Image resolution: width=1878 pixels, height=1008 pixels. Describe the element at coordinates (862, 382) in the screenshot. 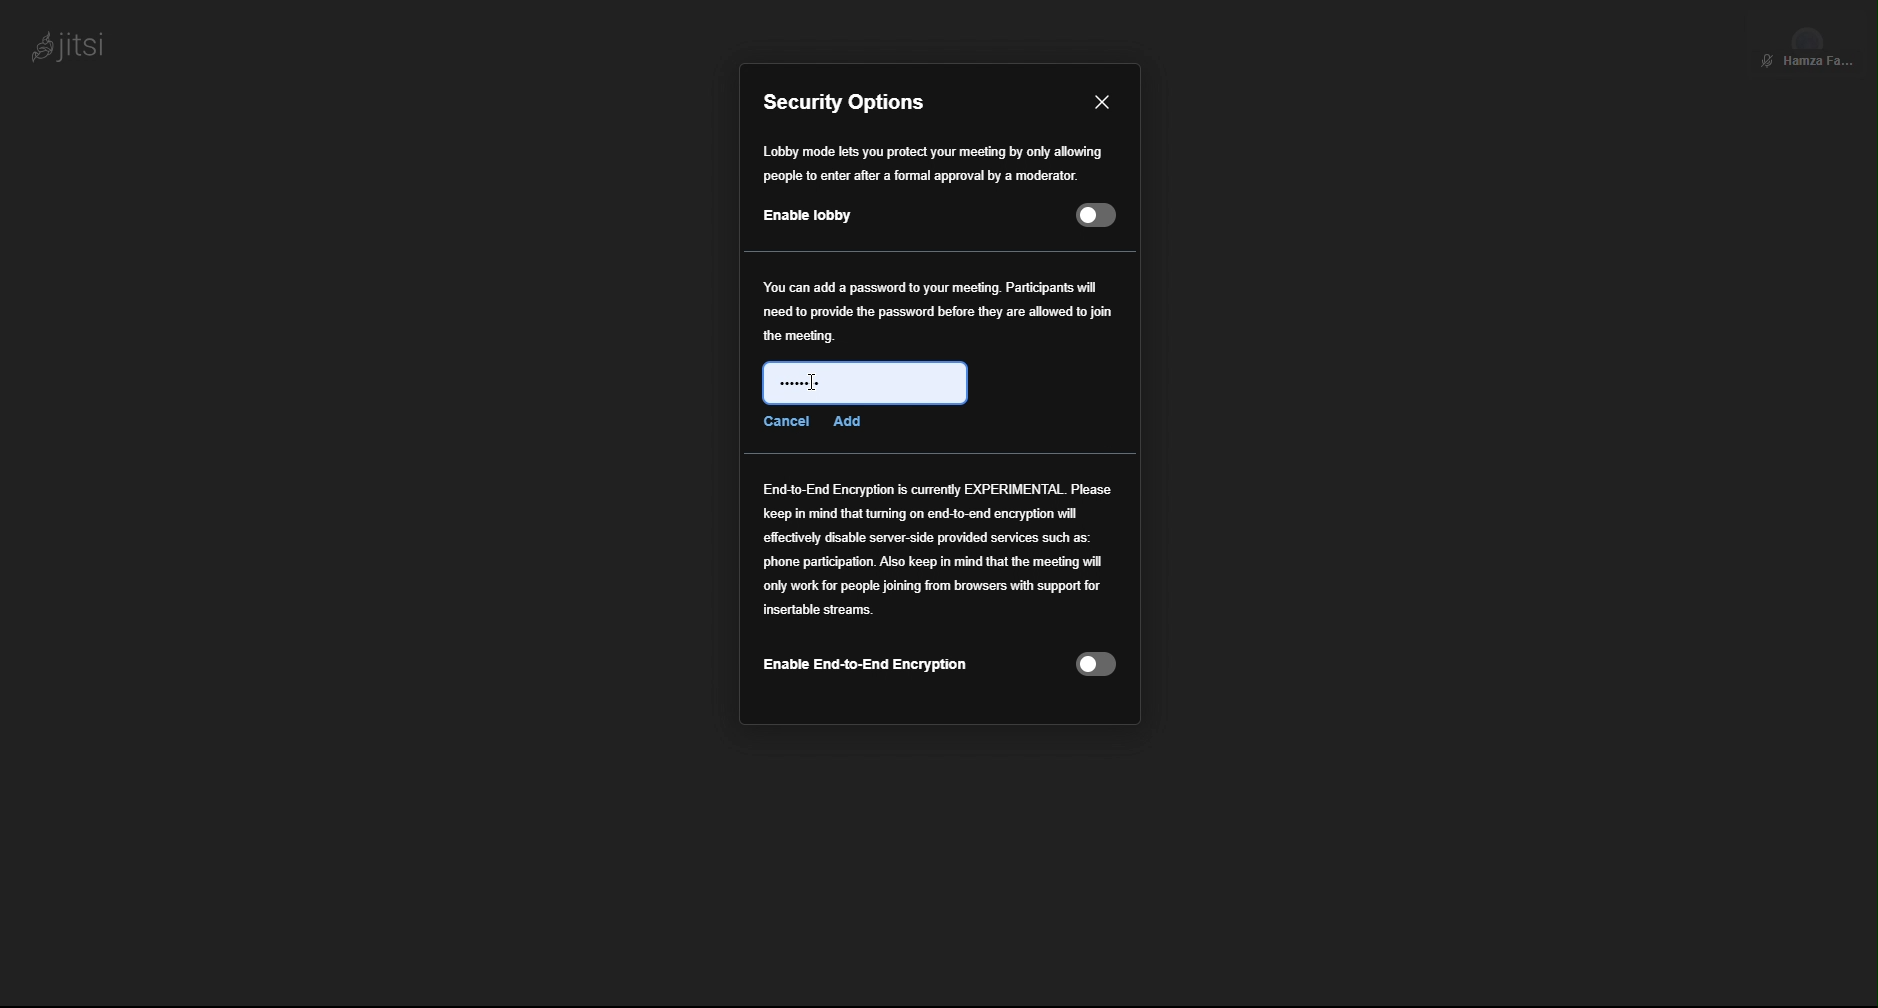

I see `Password` at that location.